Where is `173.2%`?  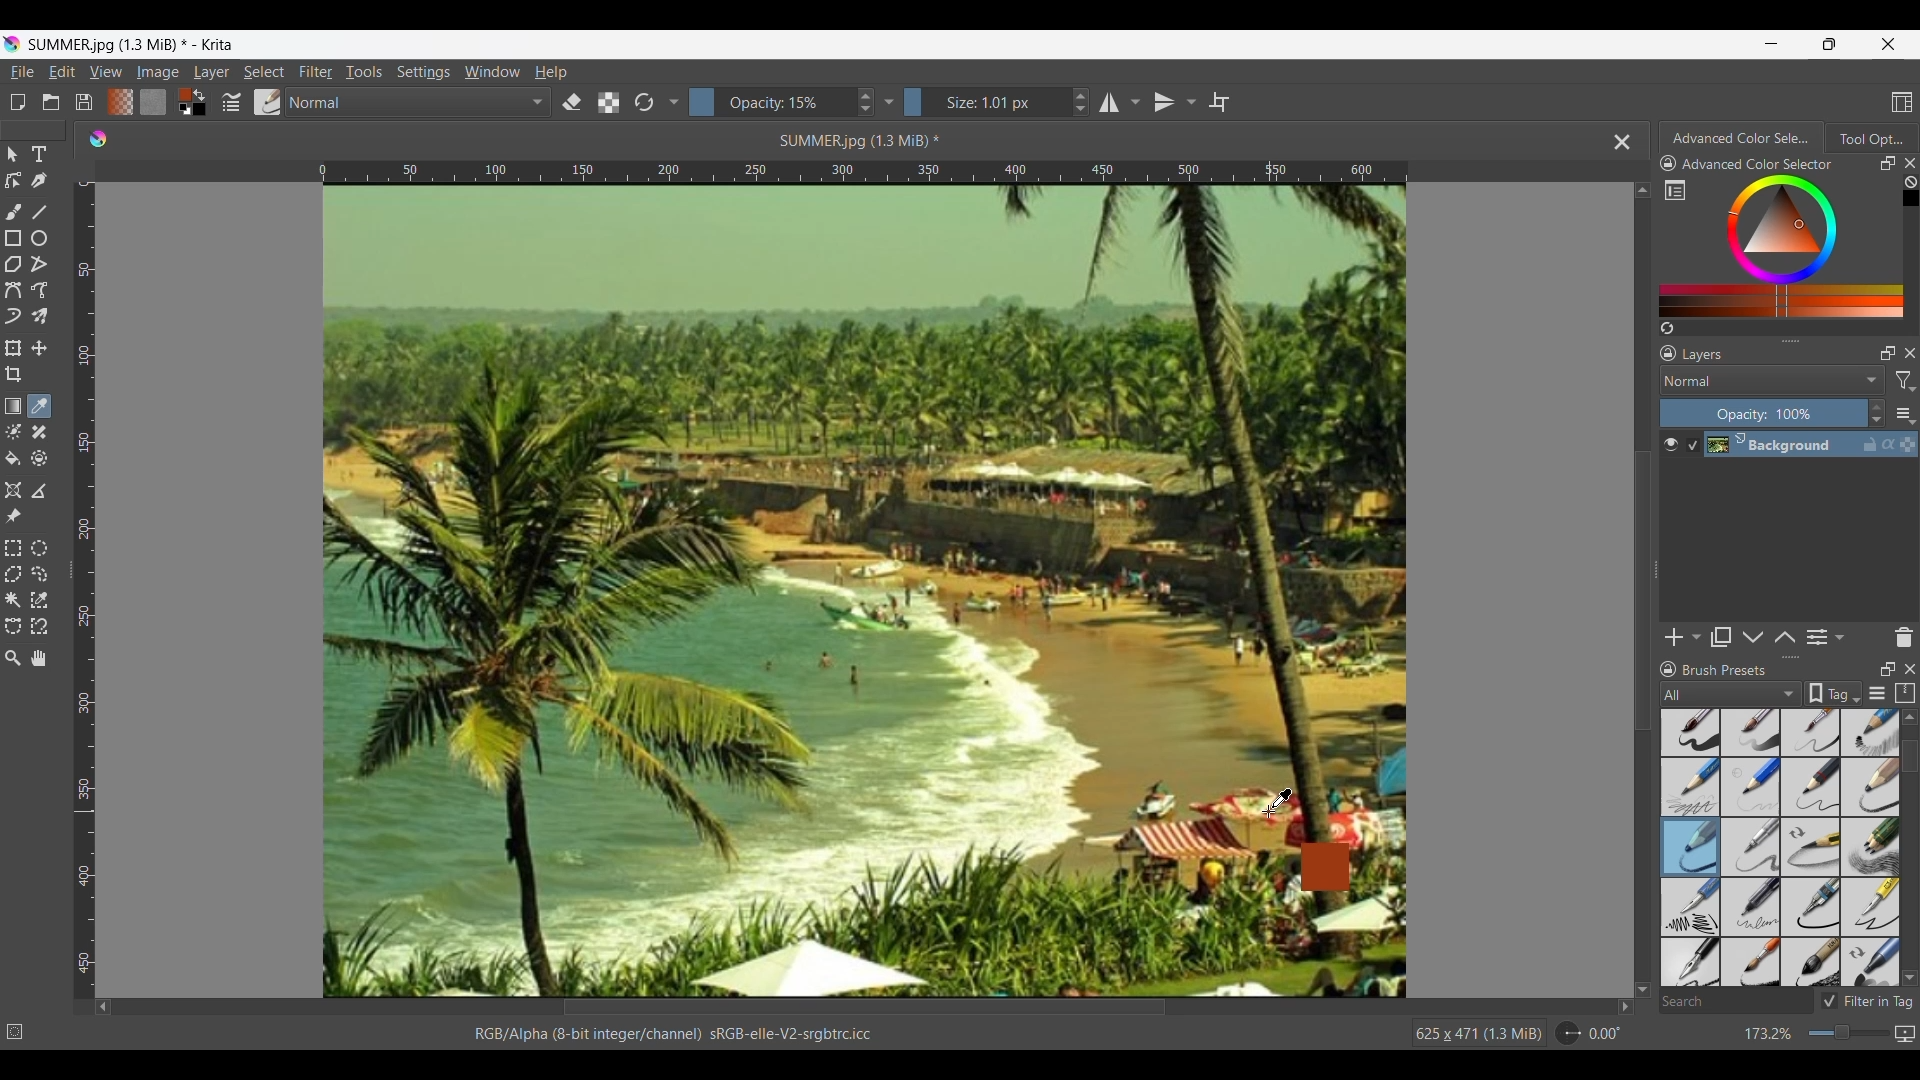
173.2% is located at coordinates (1769, 1035).